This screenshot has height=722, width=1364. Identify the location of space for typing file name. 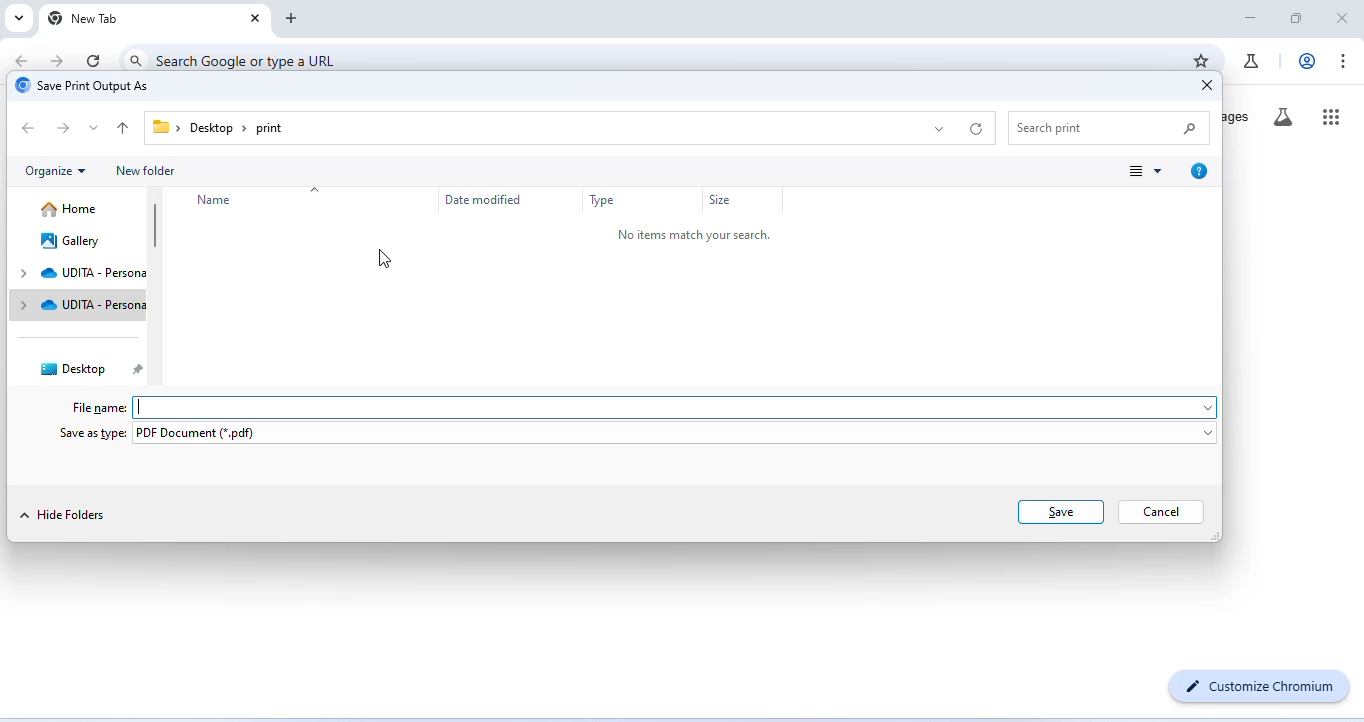
(679, 406).